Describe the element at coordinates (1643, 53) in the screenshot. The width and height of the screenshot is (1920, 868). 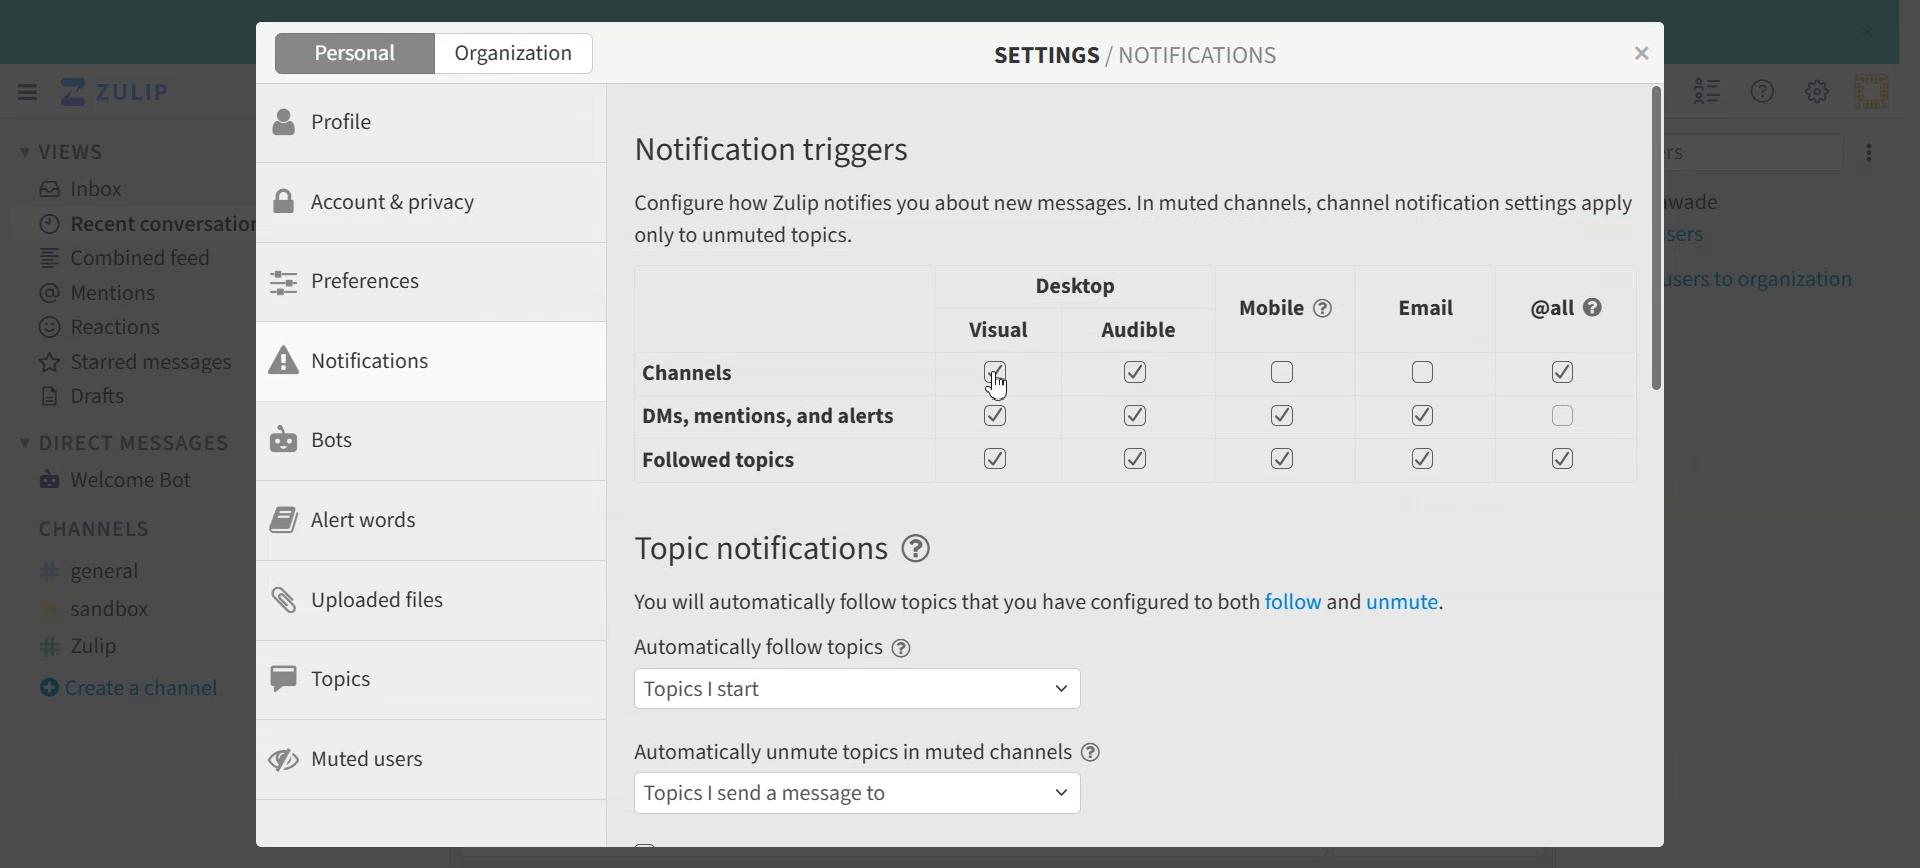
I see `Close` at that location.